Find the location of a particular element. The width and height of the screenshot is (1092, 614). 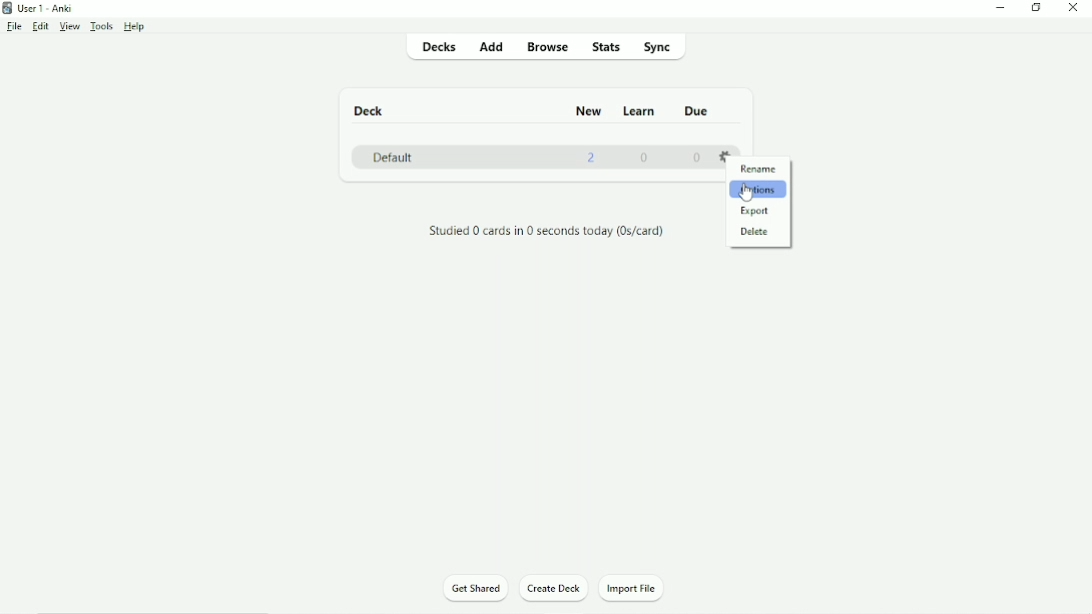

Create Deck is located at coordinates (554, 588).